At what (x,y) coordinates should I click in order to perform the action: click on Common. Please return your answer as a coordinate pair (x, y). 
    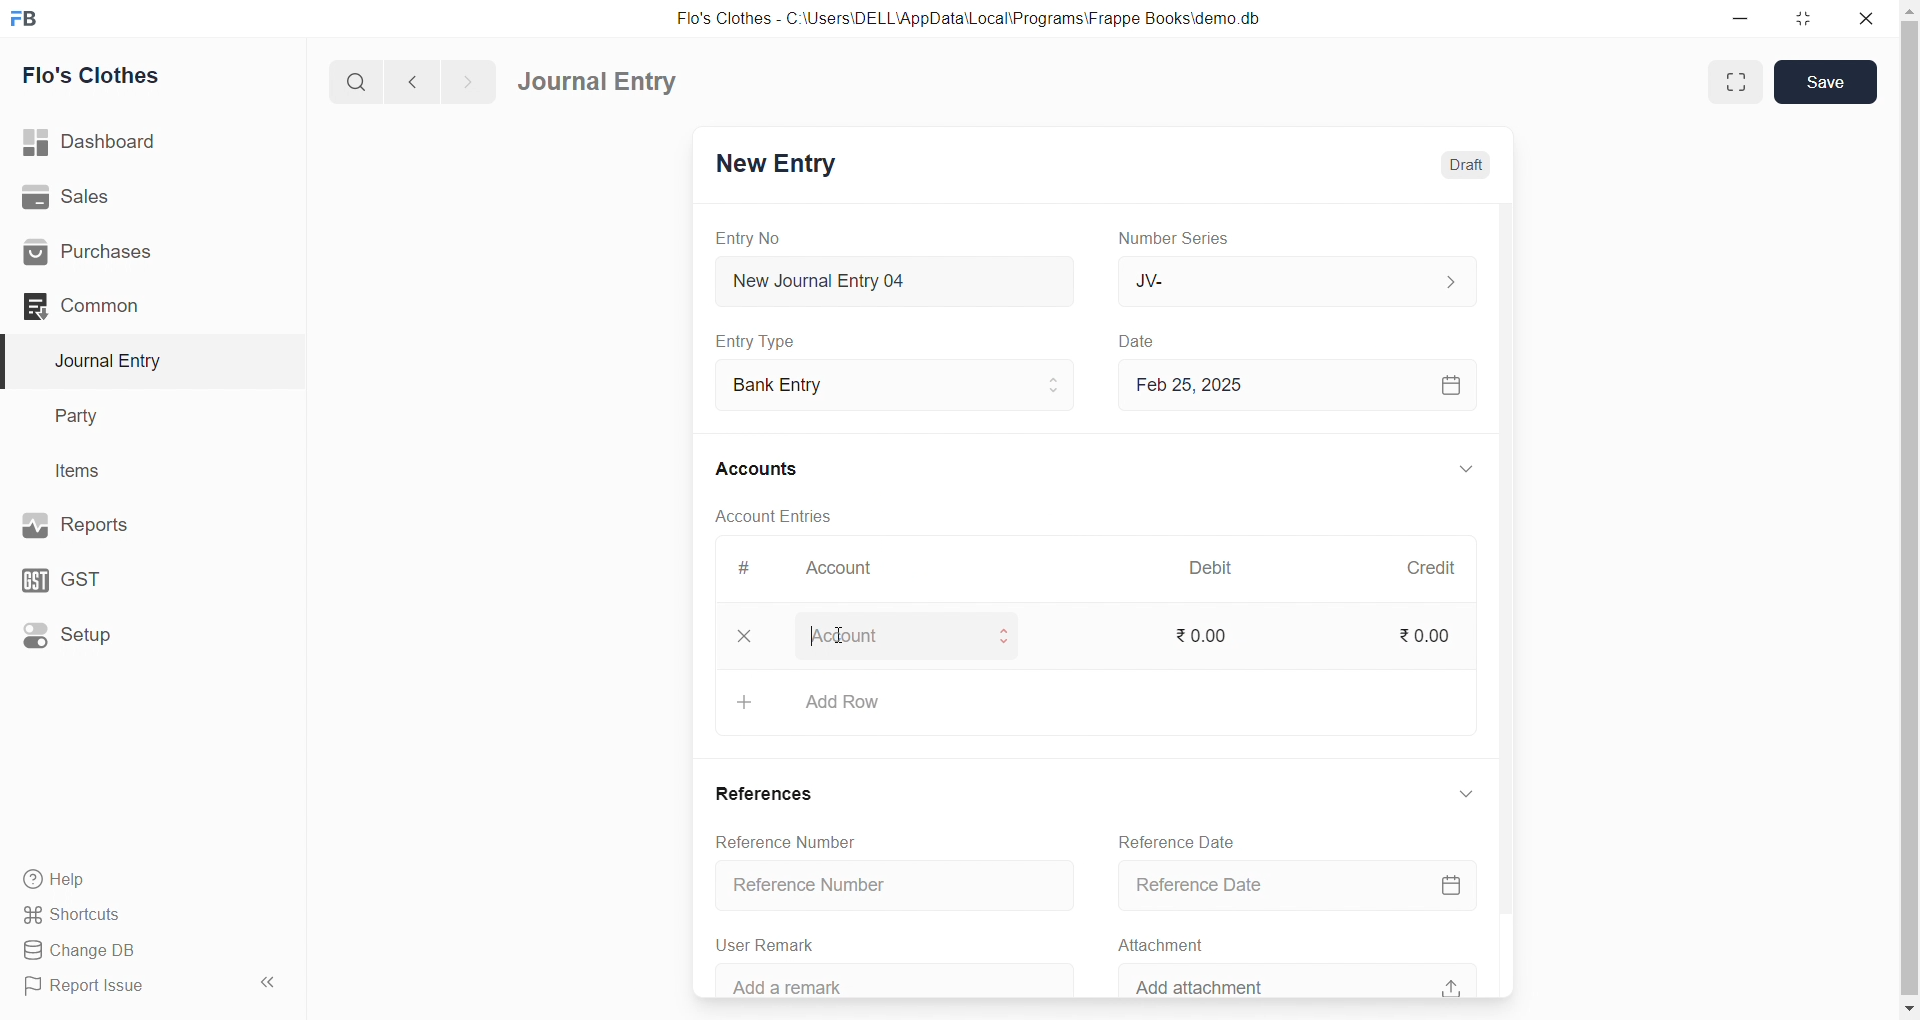
    Looking at the image, I should click on (134, 305).